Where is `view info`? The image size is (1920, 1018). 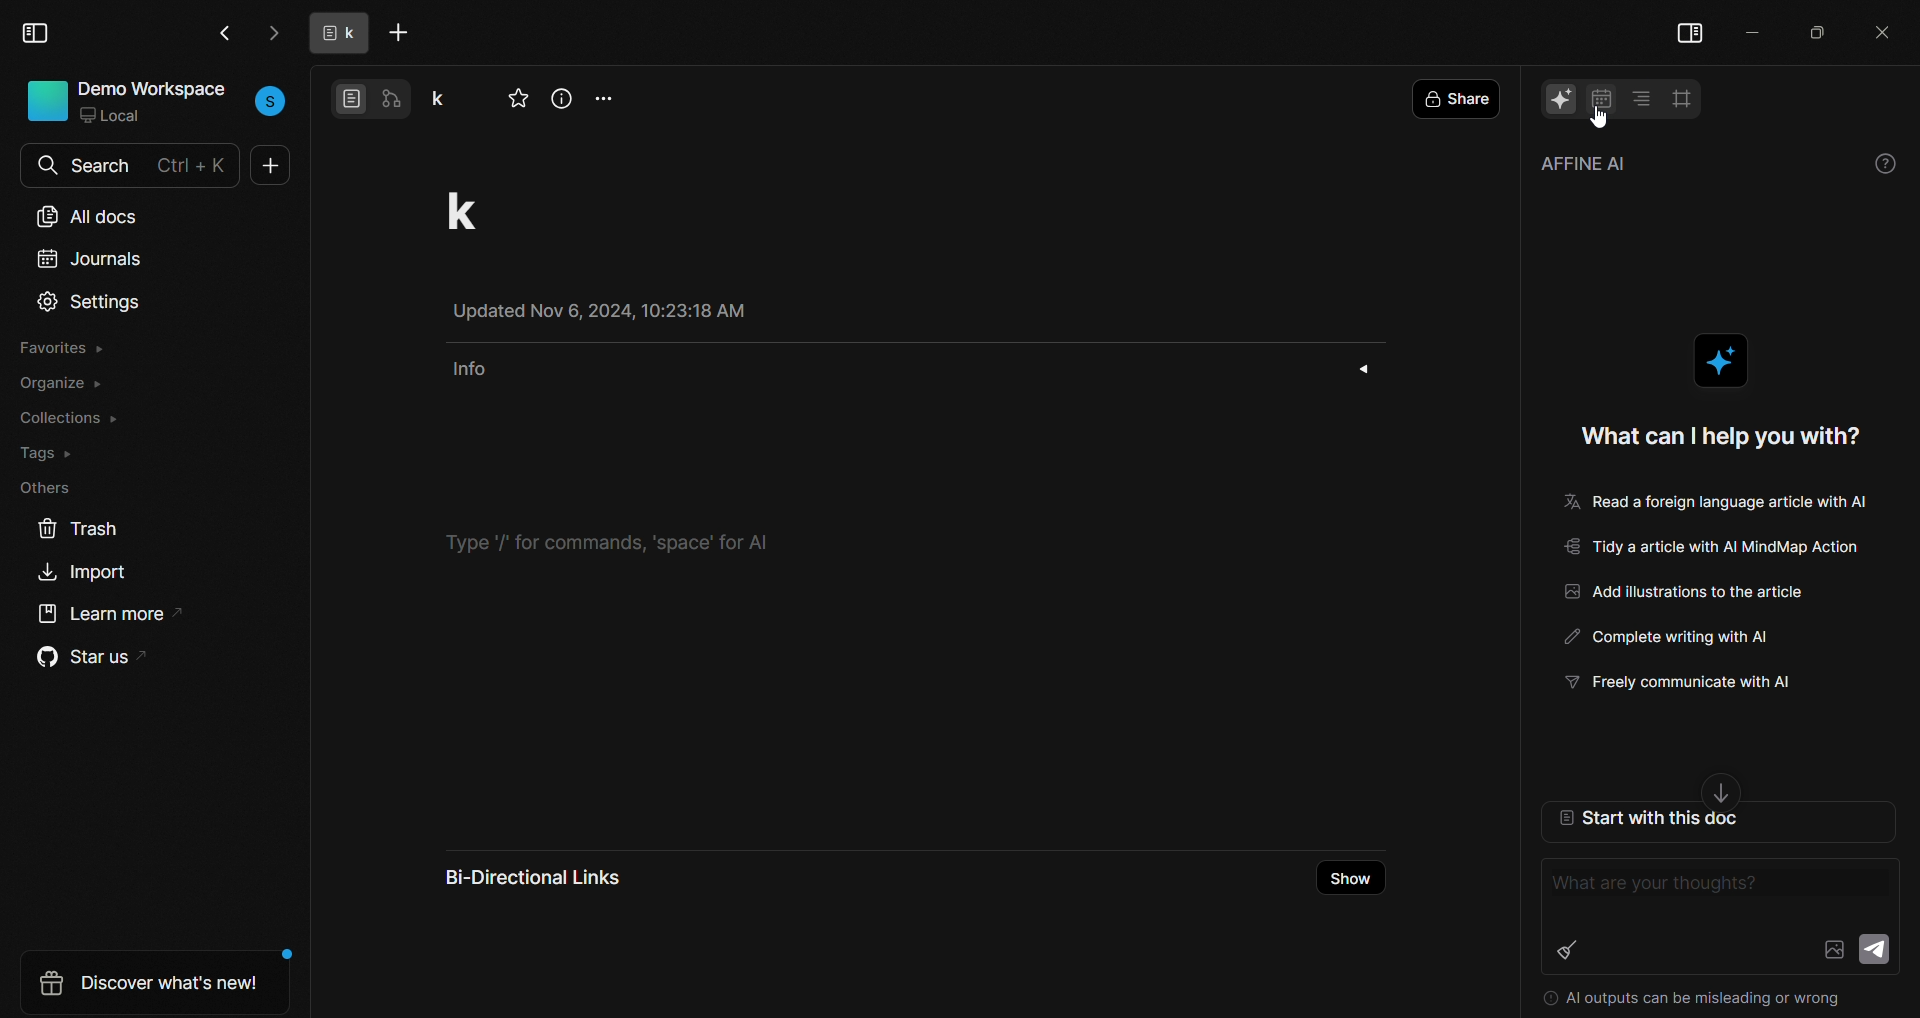
view info is located at coordinates (563, 99).